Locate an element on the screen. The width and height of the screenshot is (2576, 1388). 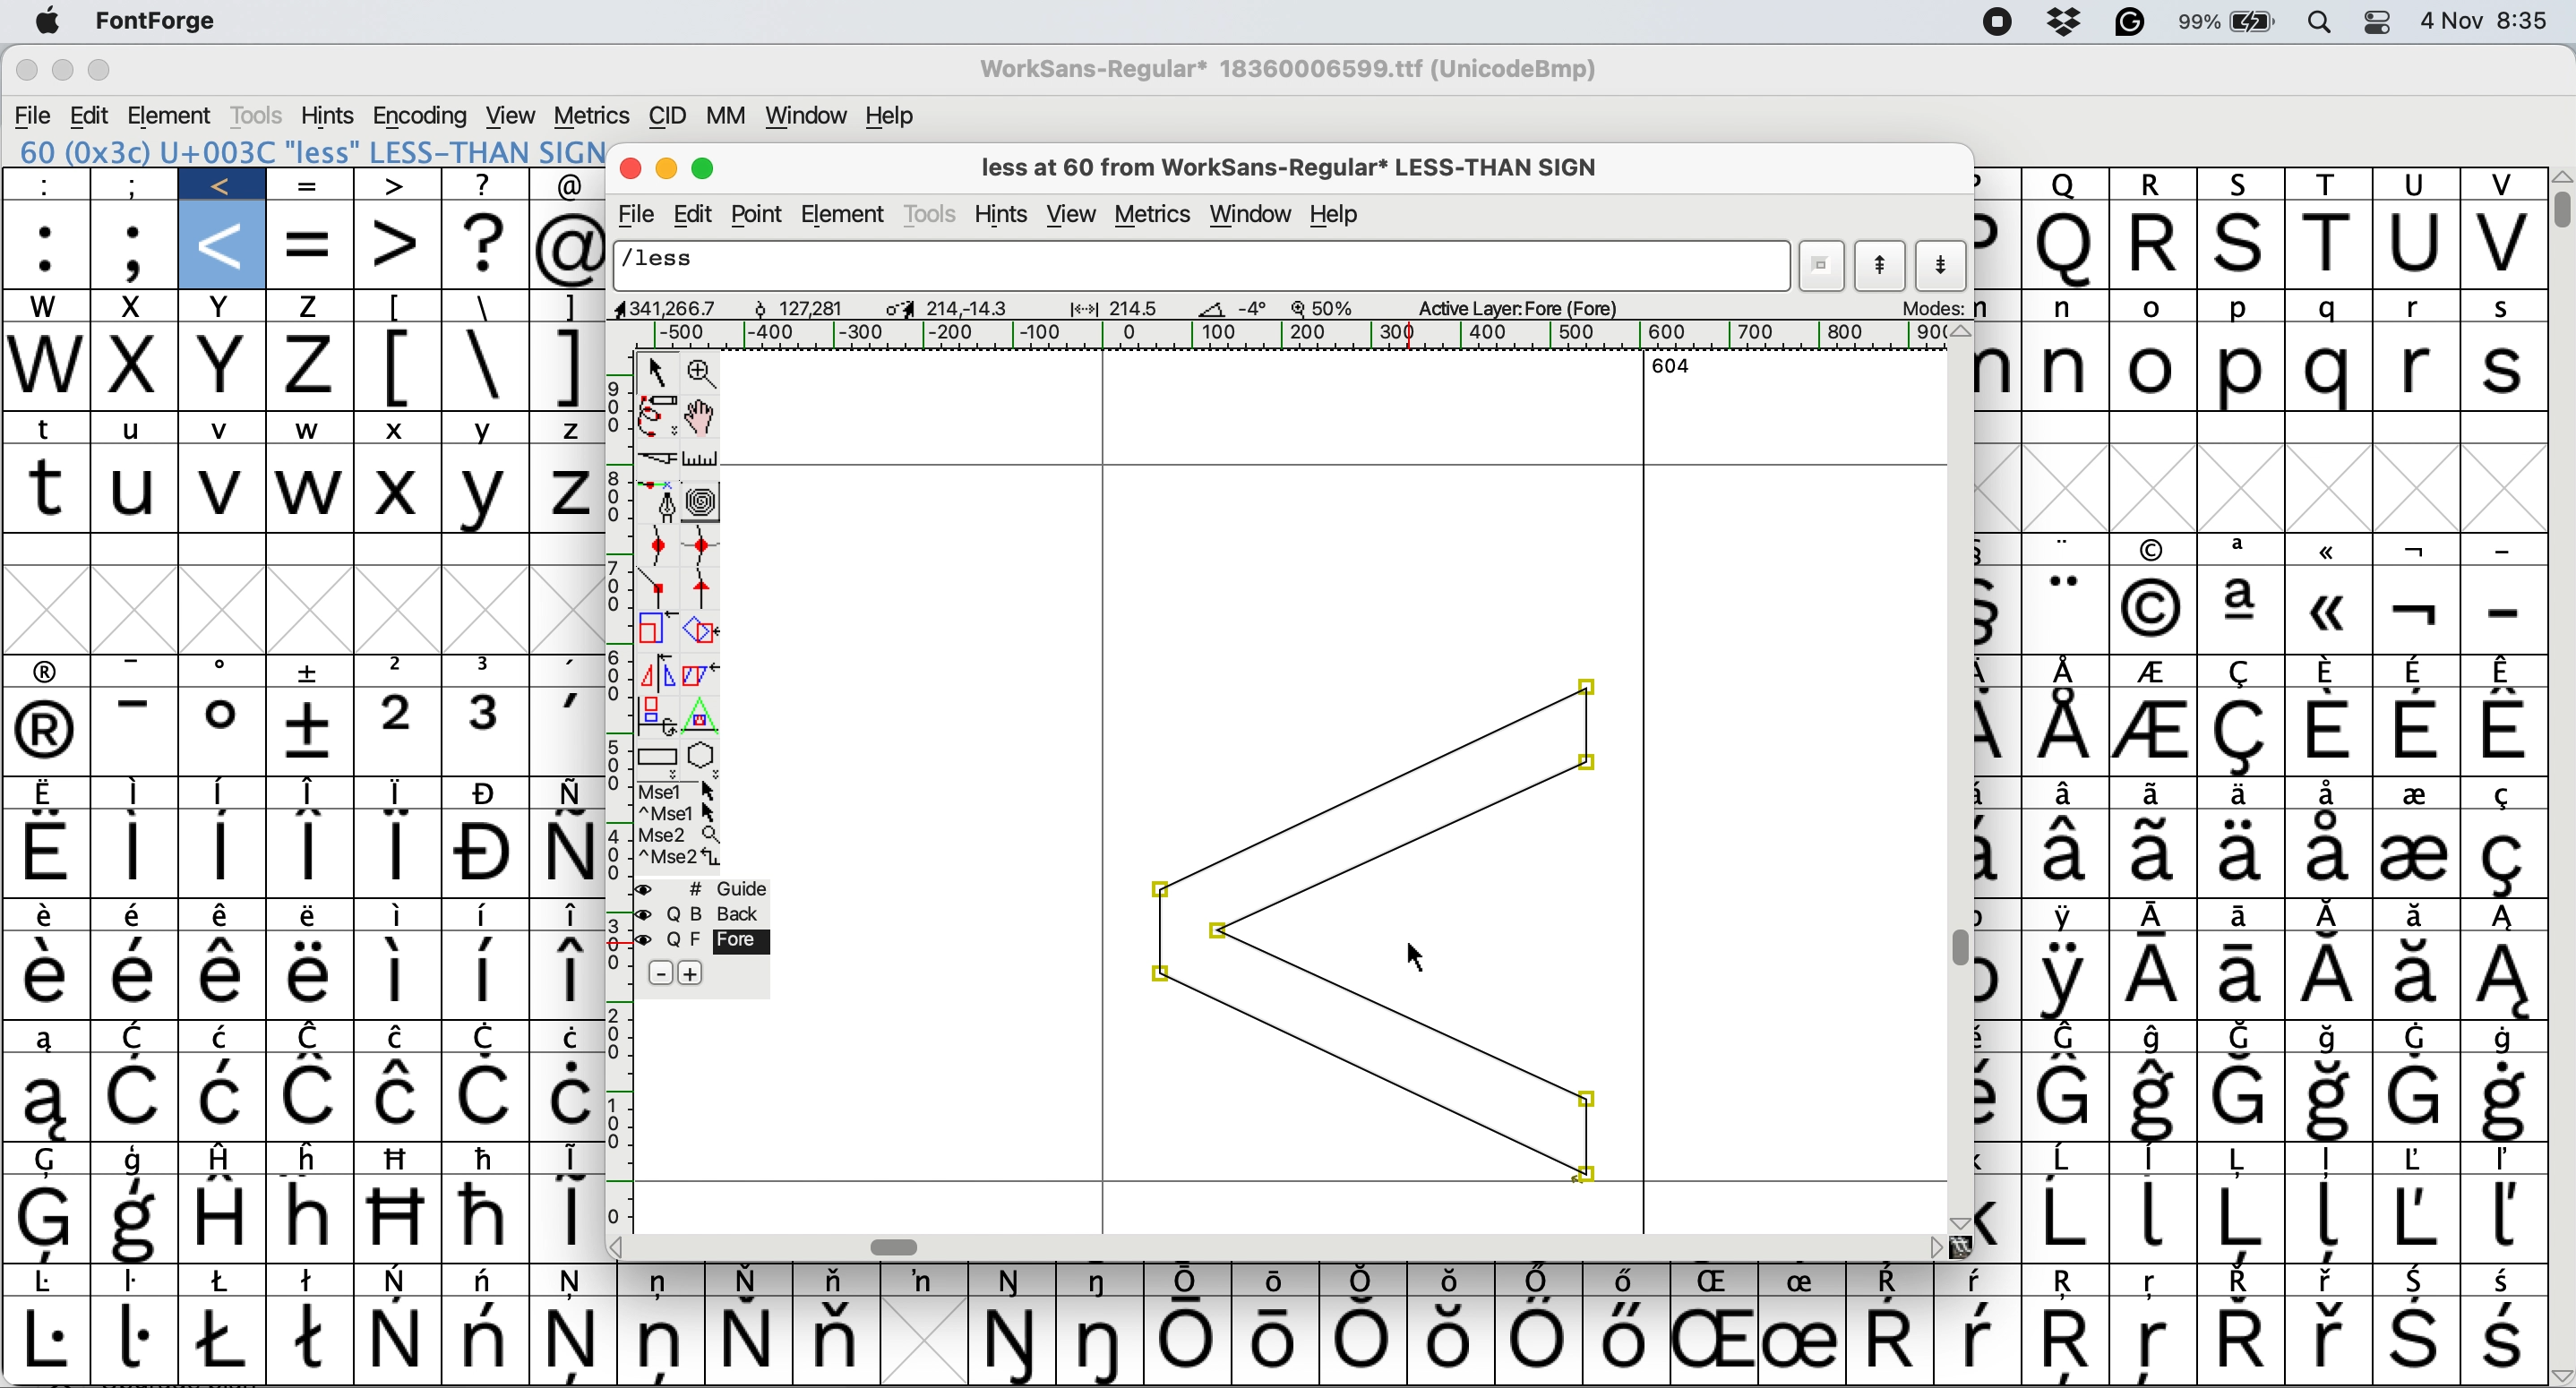
element is located at coordinates (171, 115).